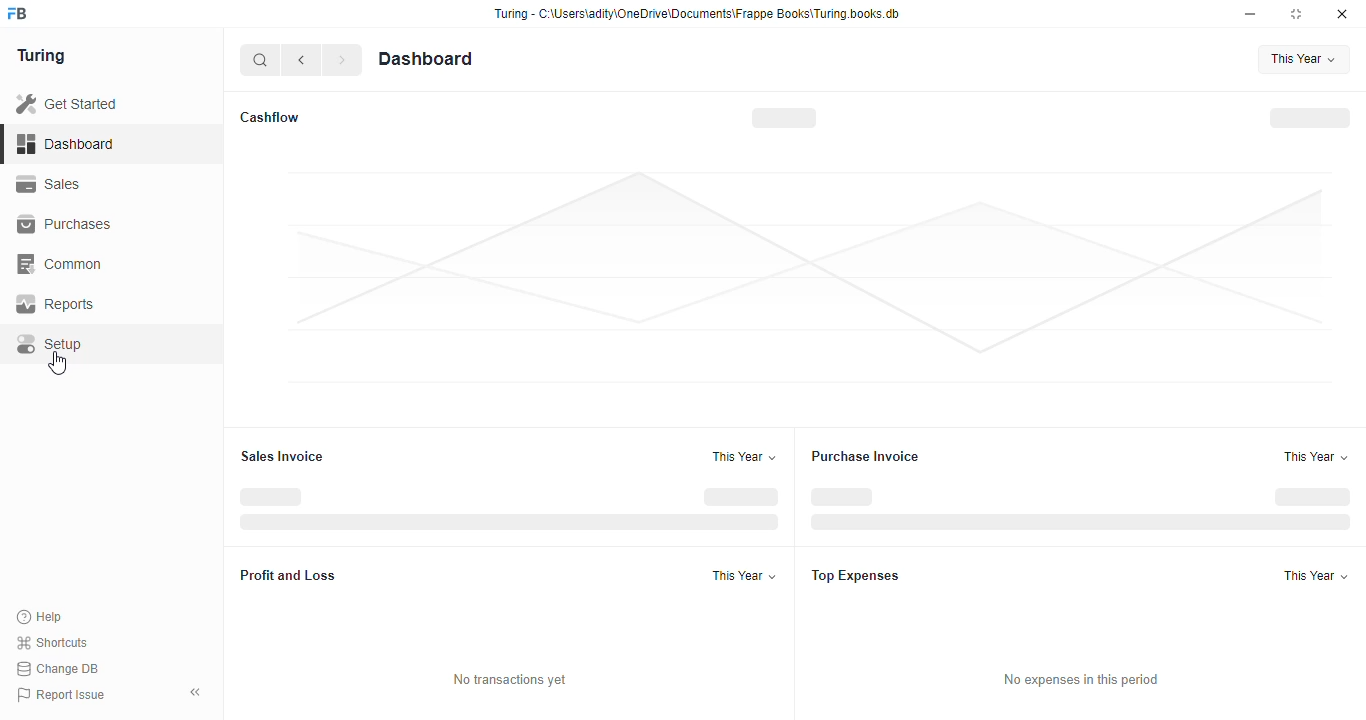 Image resolution: width=1366 pixels, height=720 pixels. What do you see at coordinates (1304, 58) in the screenshot?
I see `This Year` at bounding box center [1304, 58].